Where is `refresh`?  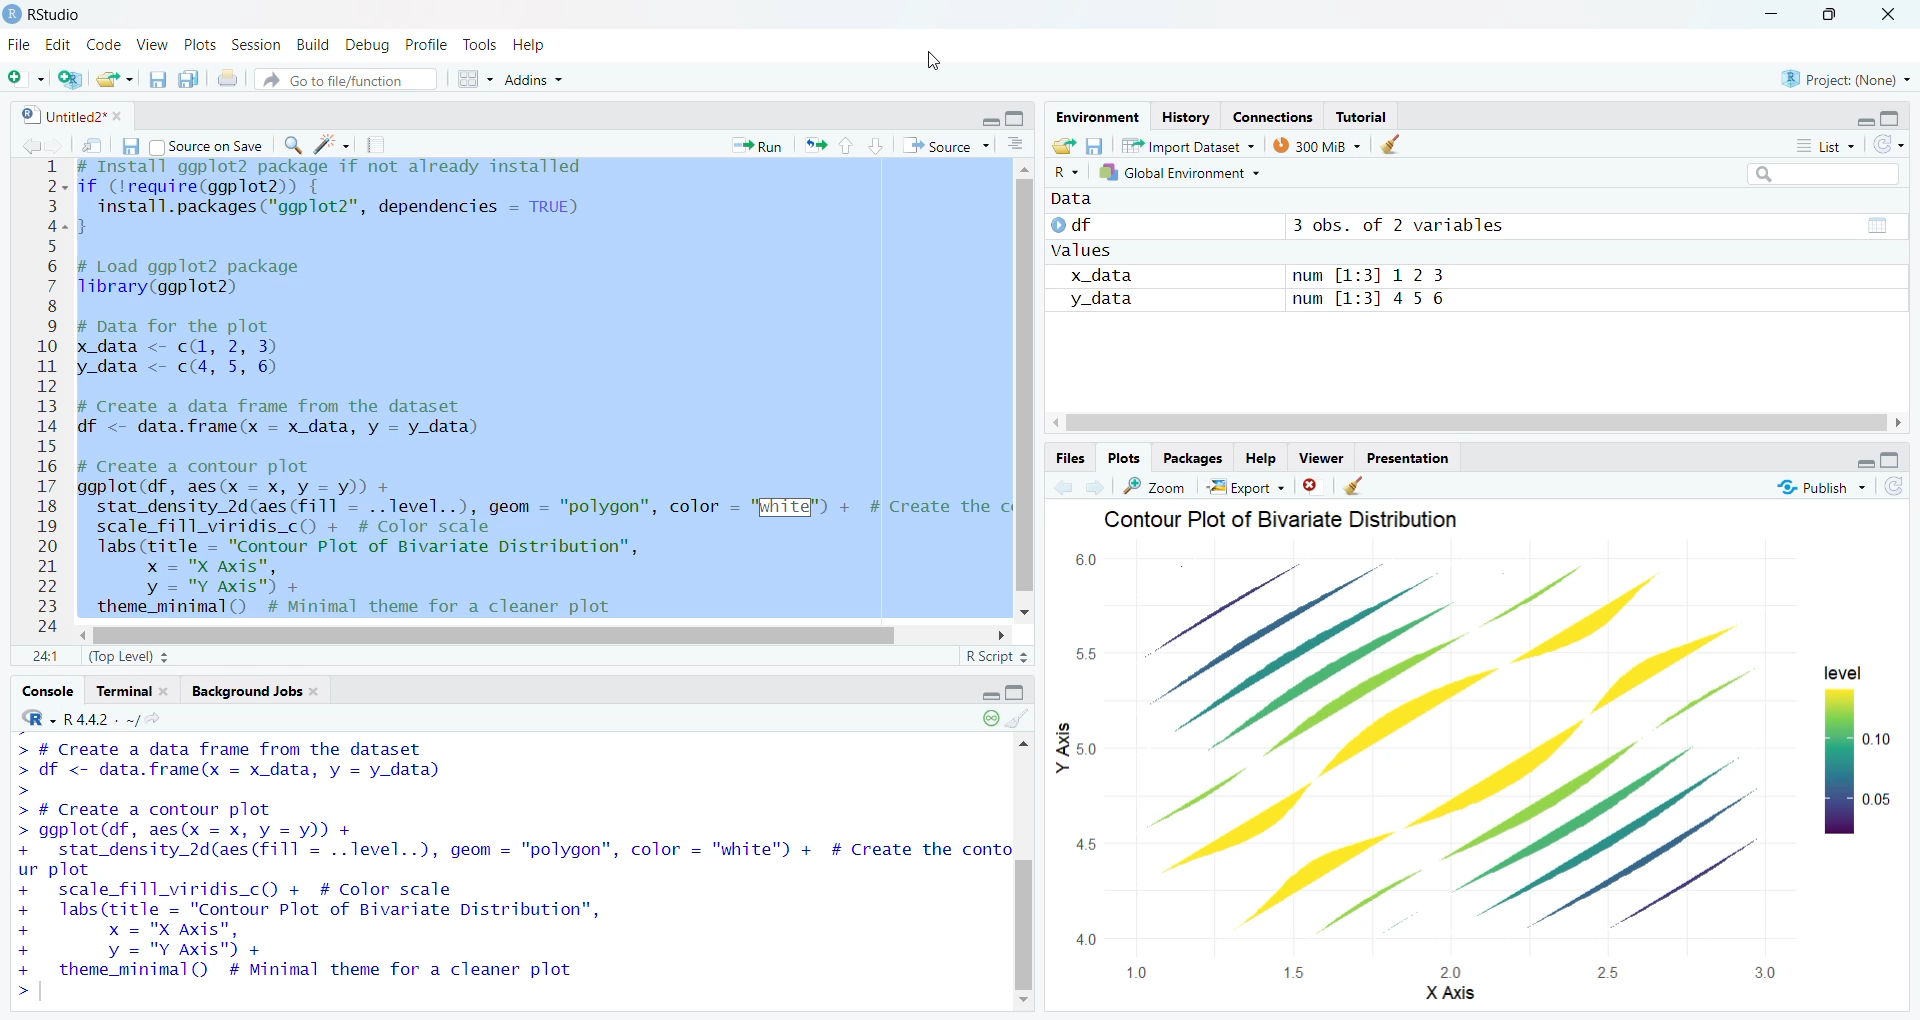
refresh is located at coordinates (1895, 144).